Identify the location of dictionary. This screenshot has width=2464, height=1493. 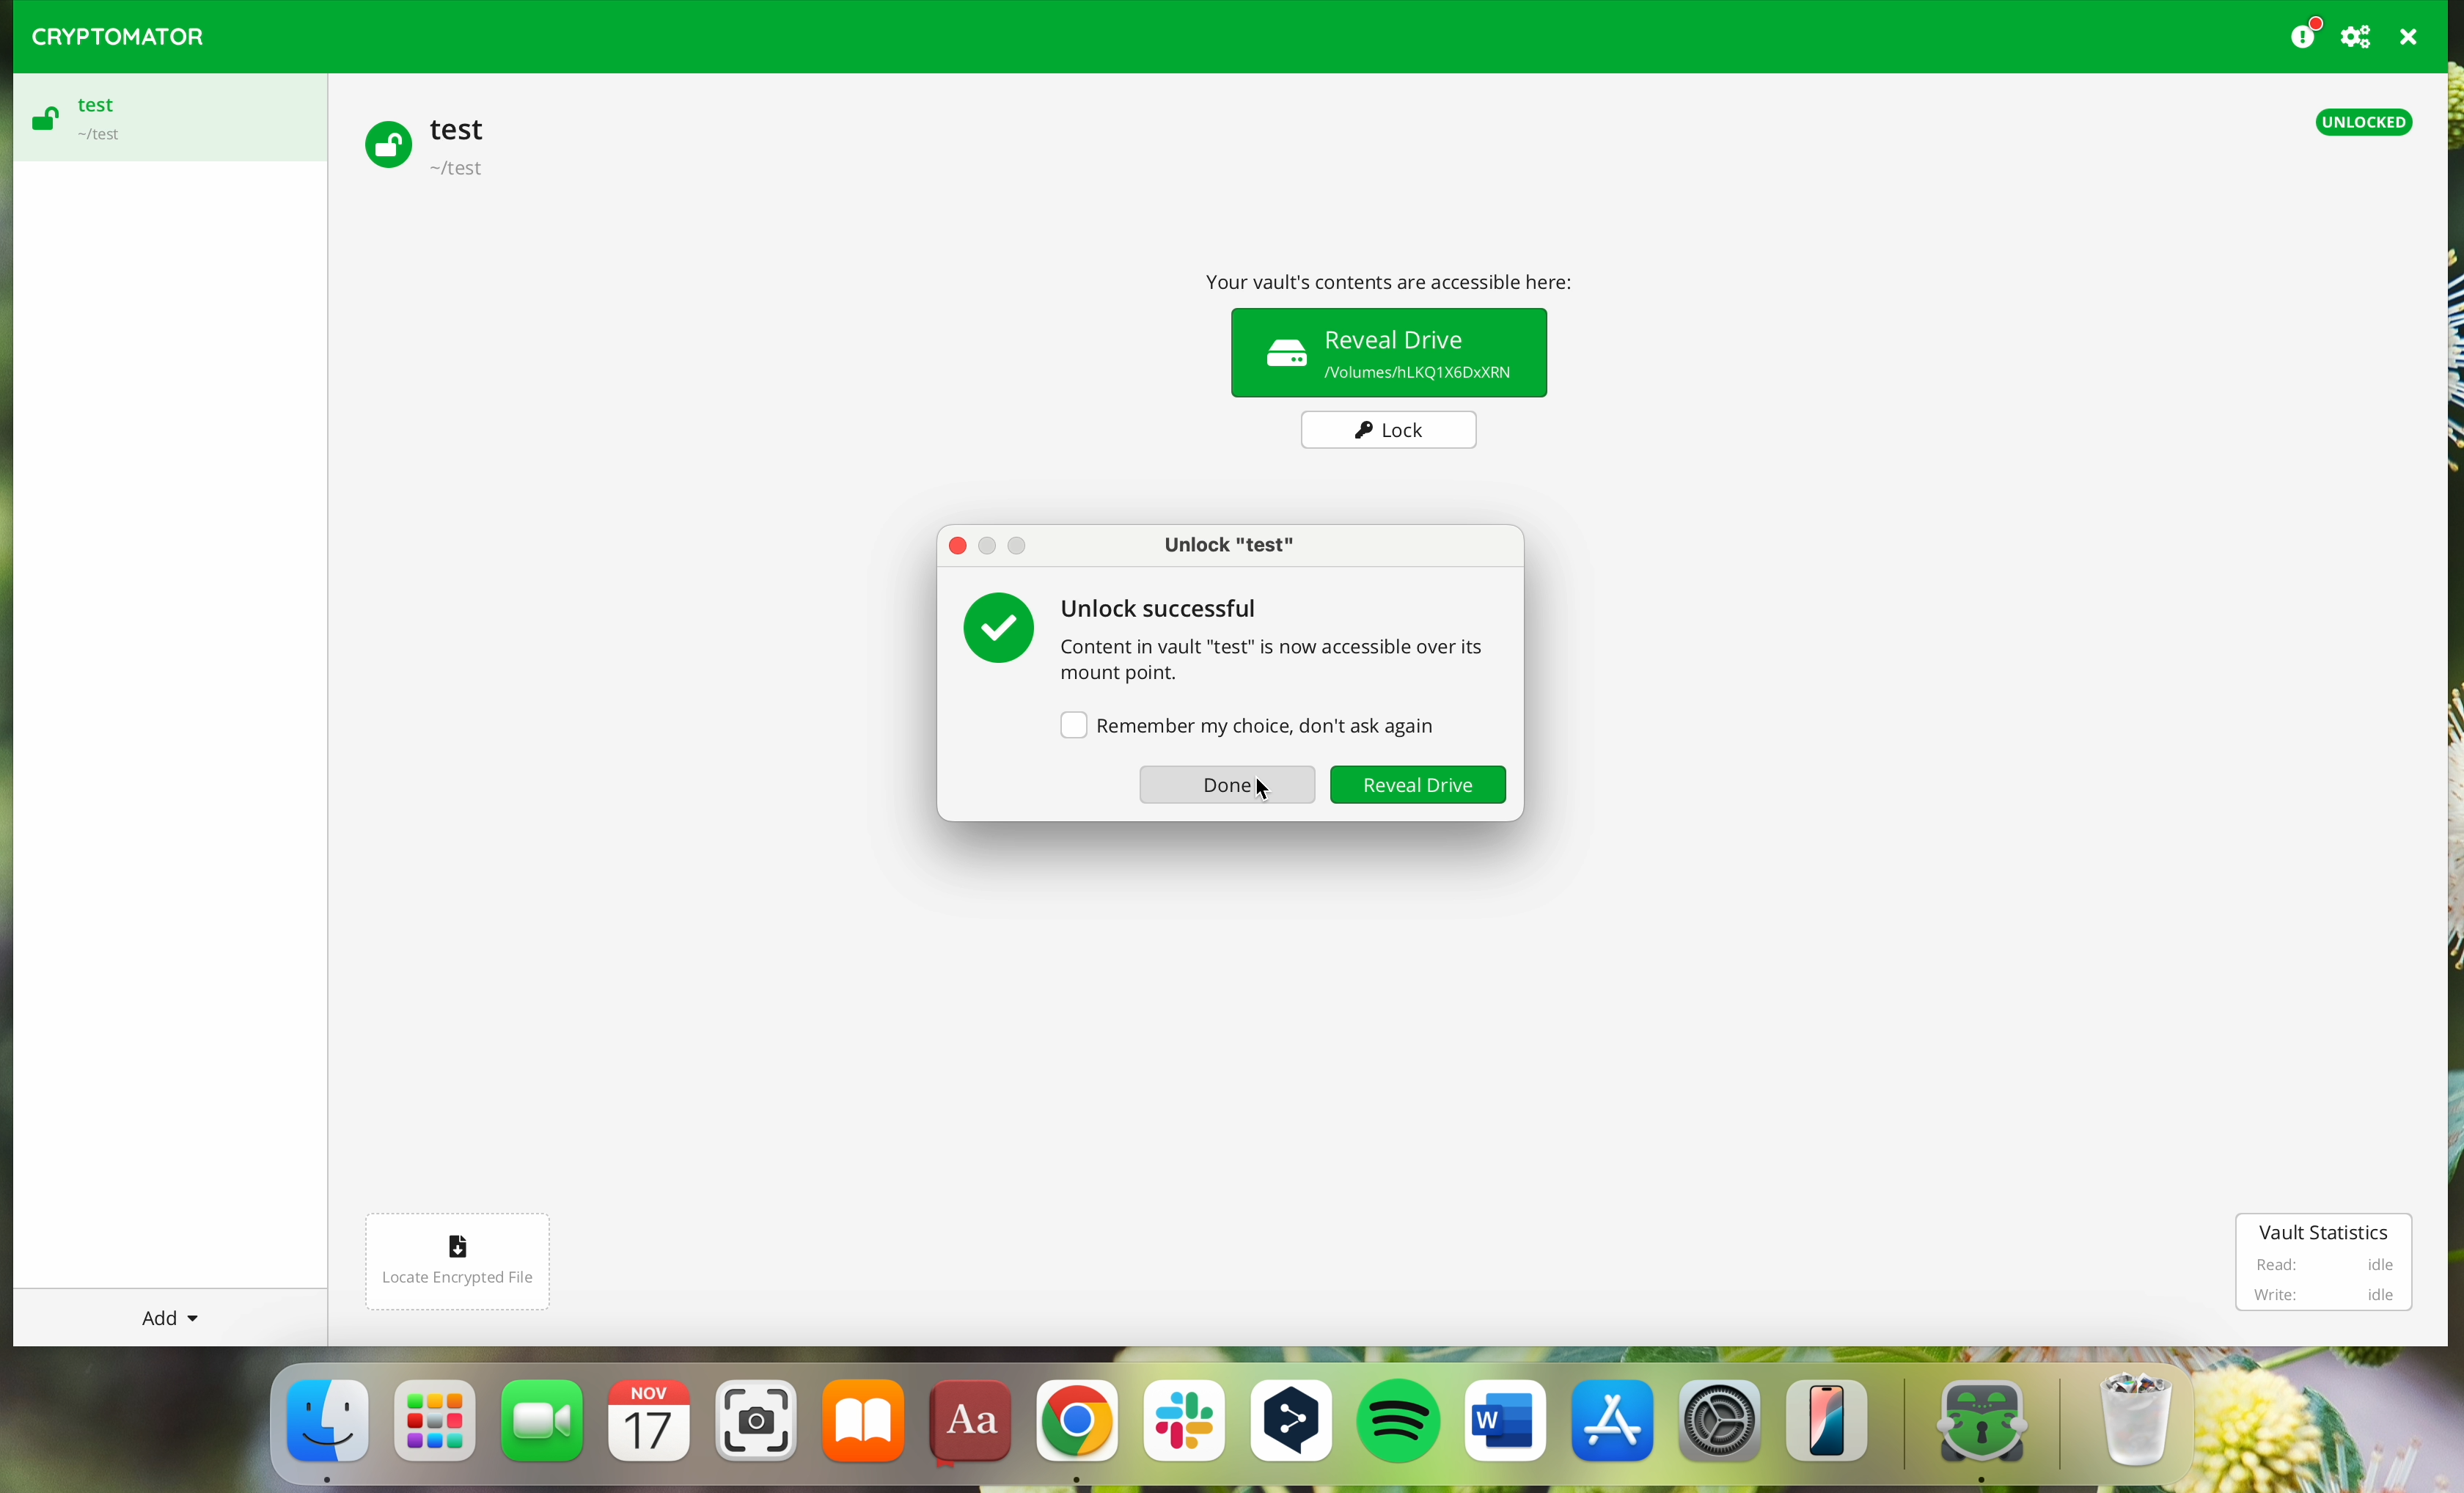
(975, 1429).